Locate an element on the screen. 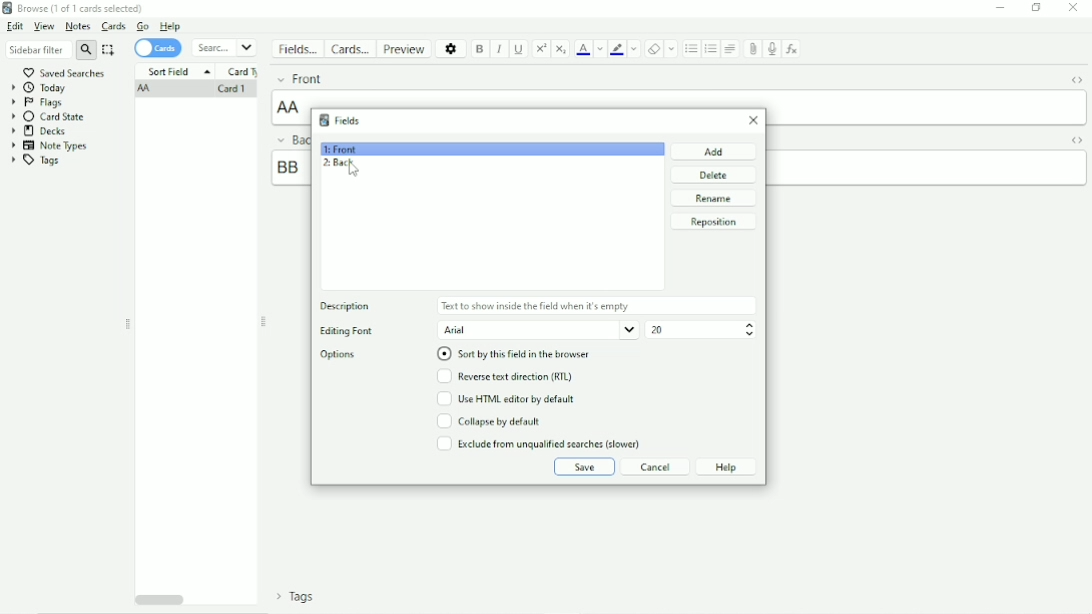 This screenshot has width=1092, height=614. Decks is located at coordinates (39, 131).